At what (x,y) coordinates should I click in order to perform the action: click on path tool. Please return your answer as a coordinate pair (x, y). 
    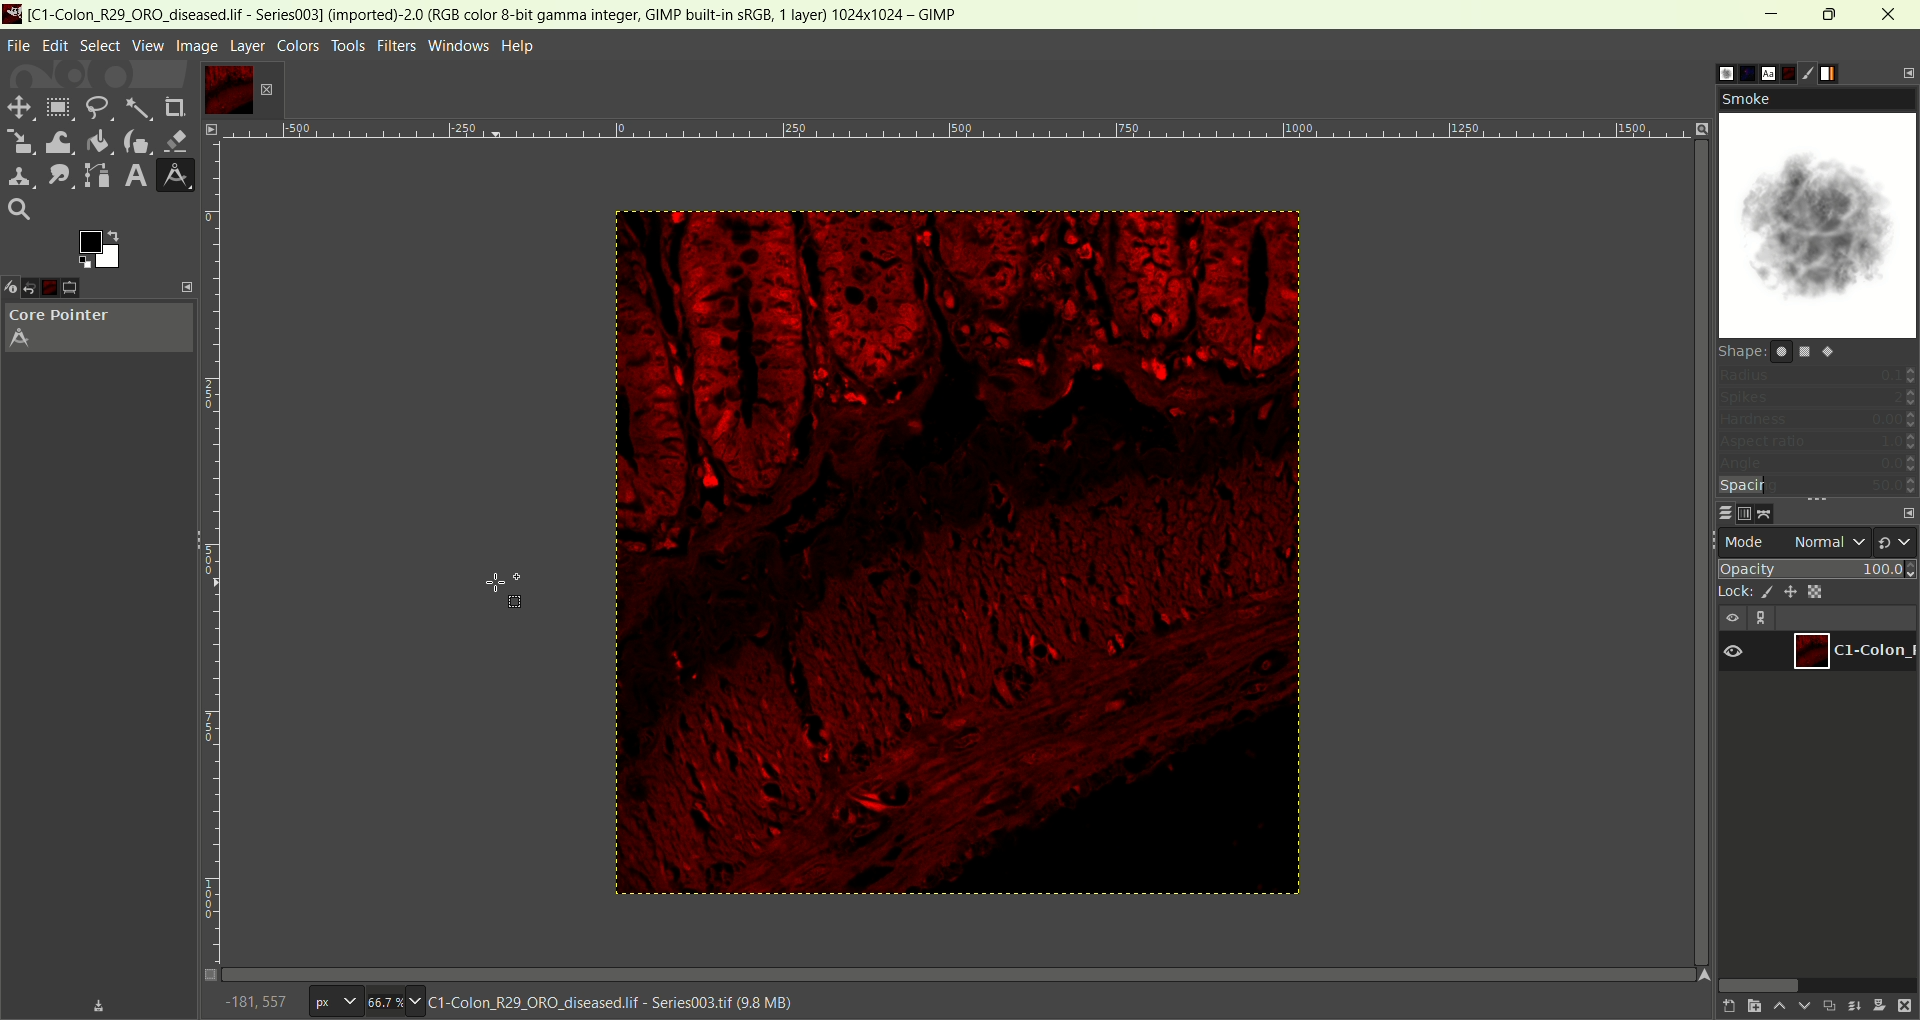
    Looking at the image, I should click on (93, 174).